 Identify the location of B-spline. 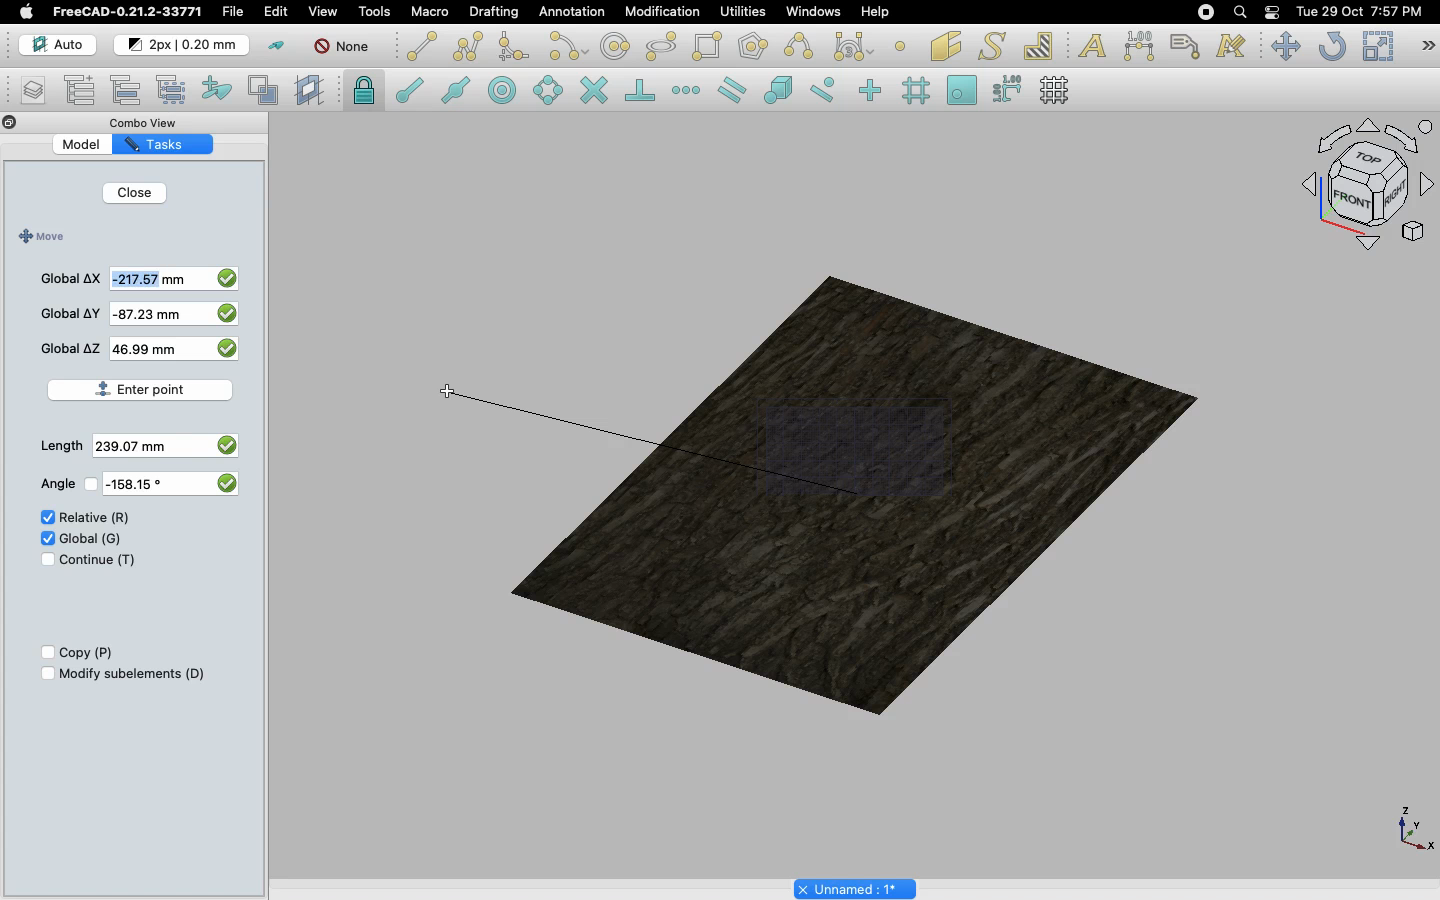
(802, 46).